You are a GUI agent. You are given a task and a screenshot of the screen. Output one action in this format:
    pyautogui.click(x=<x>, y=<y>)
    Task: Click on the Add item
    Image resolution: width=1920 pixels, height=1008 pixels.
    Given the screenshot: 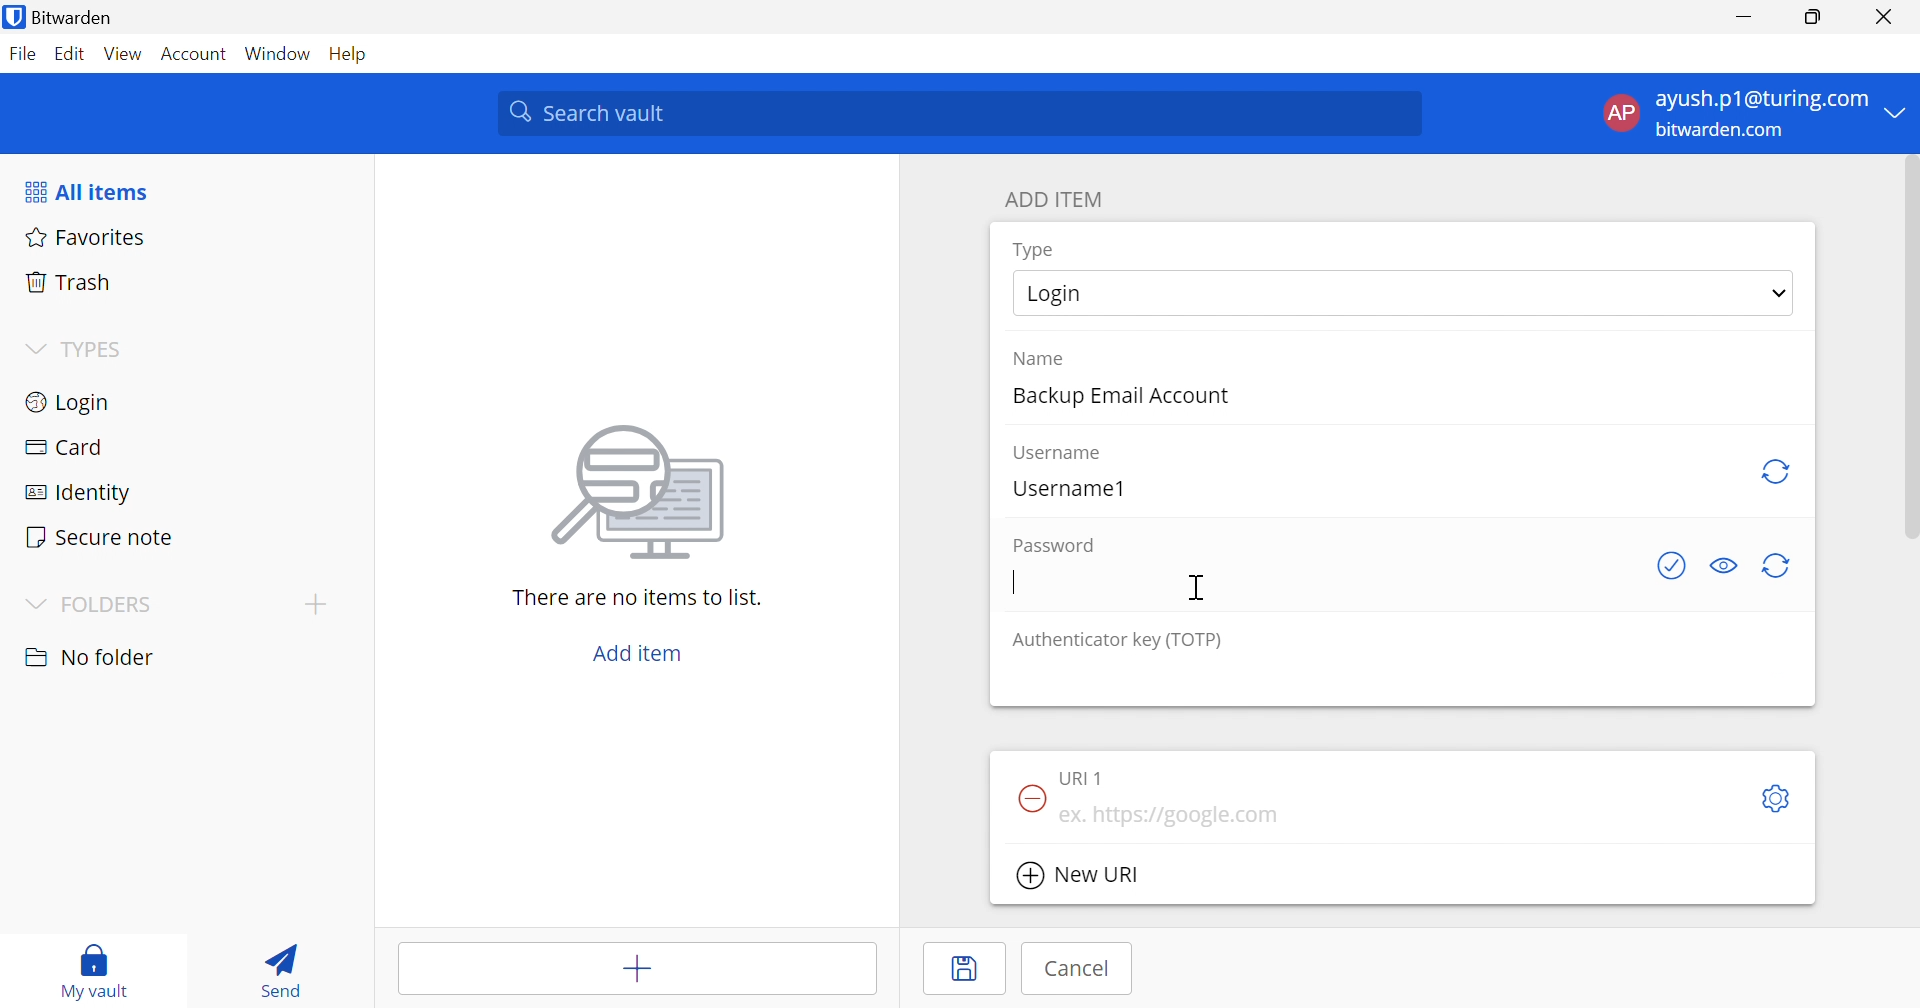 What is the action you would take?
    pyautogui.click(x=639, y=651)
    